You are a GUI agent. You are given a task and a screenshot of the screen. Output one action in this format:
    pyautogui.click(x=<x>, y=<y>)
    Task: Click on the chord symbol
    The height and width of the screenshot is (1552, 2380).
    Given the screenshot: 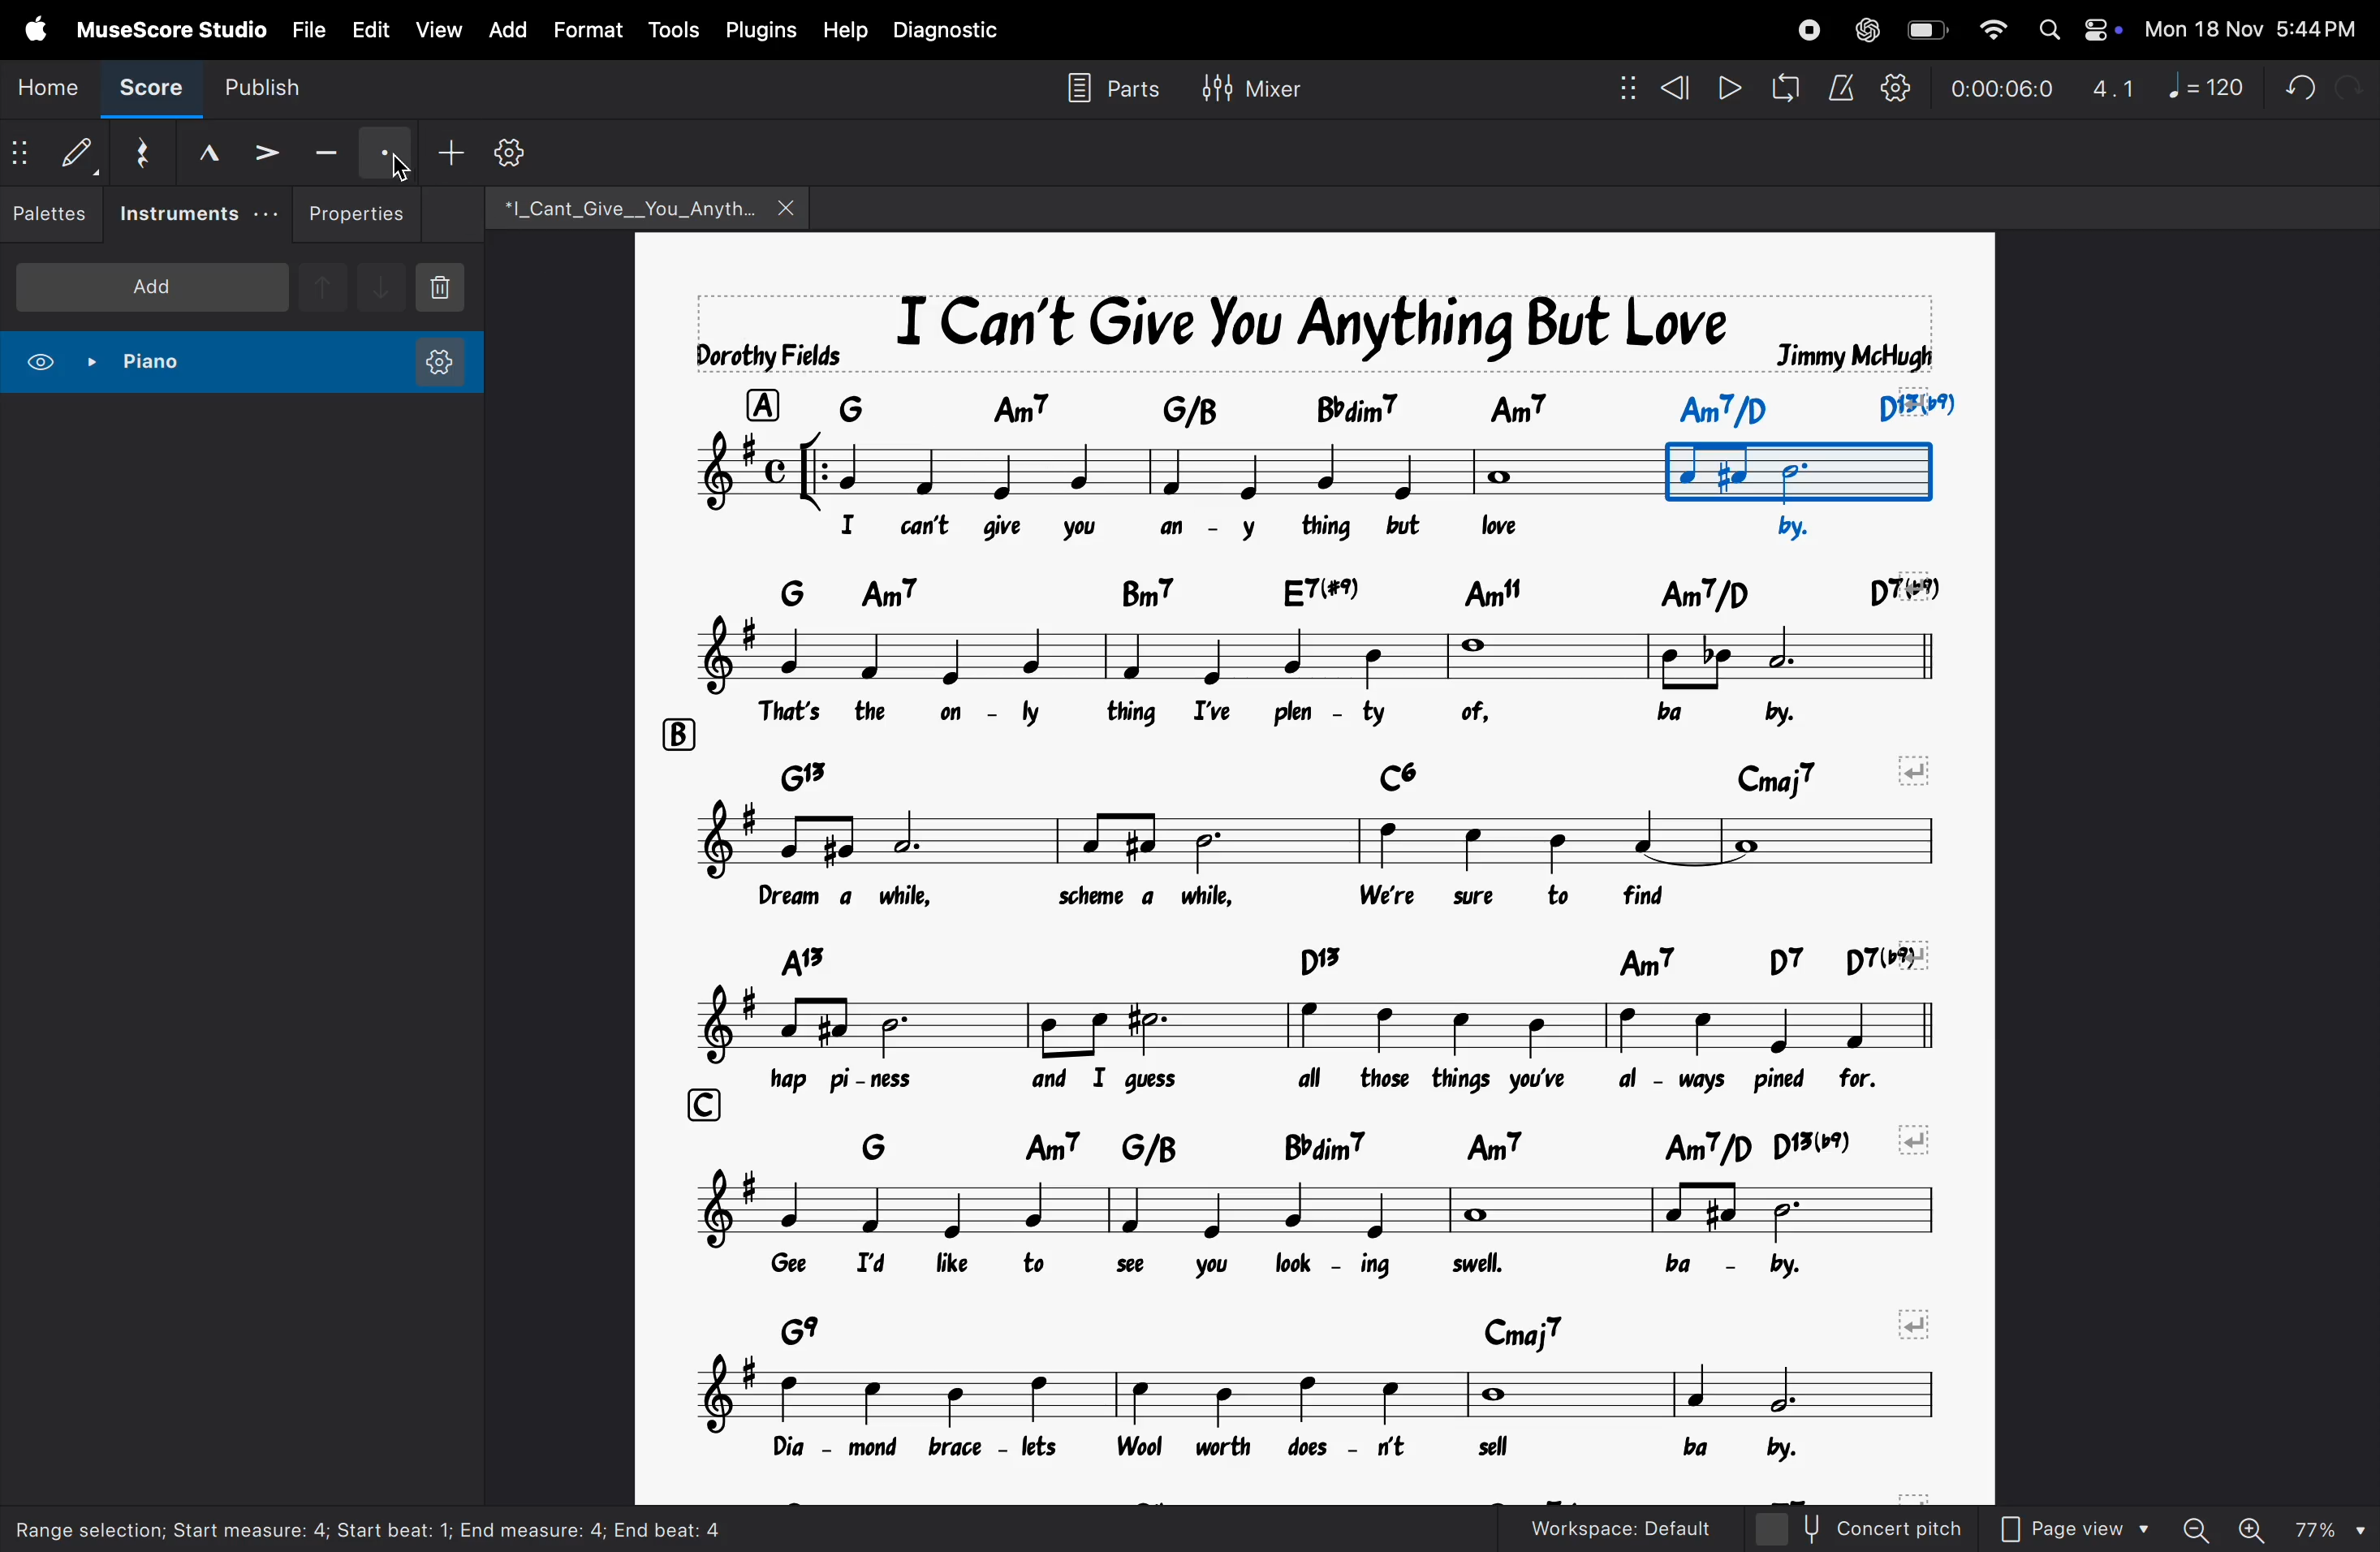 What is the action you would take?
    pyautogui.click(x=1344, y=956)
    